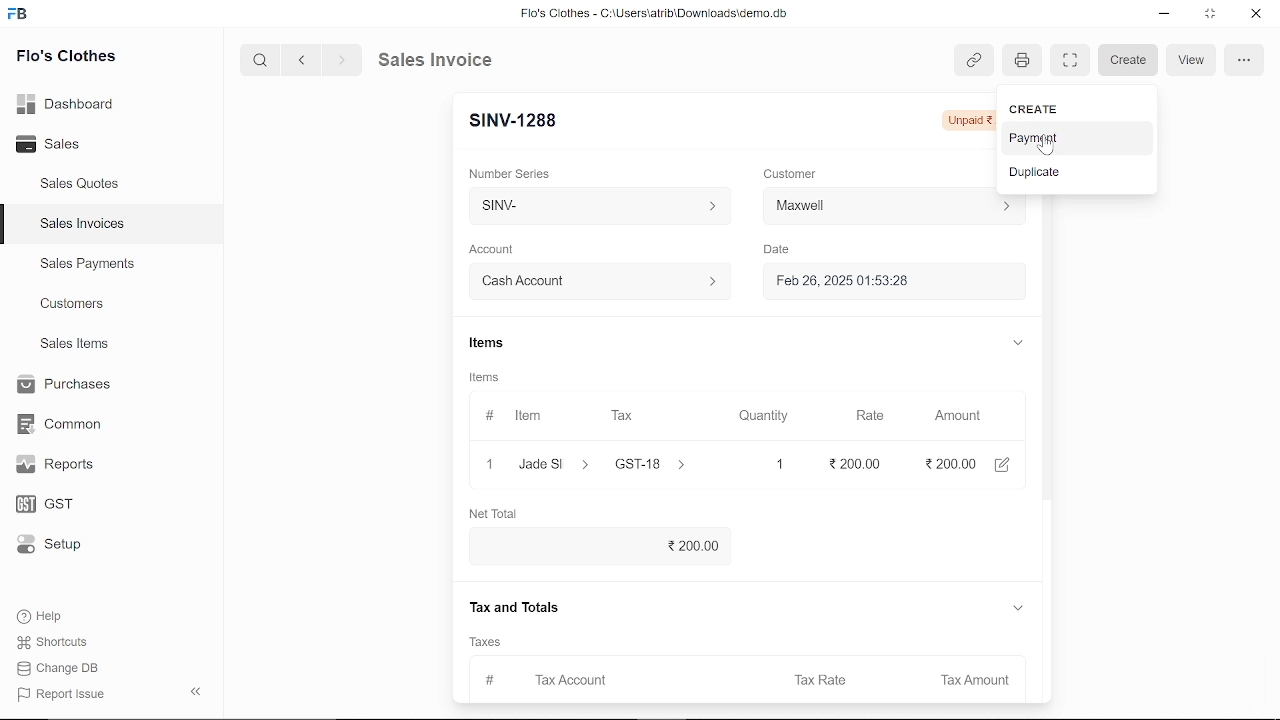 The image size is (1280, 720). What do you see at coordinates (626, 416) in the screenshot?
I see `Tax` at bounding box center [626, 416].